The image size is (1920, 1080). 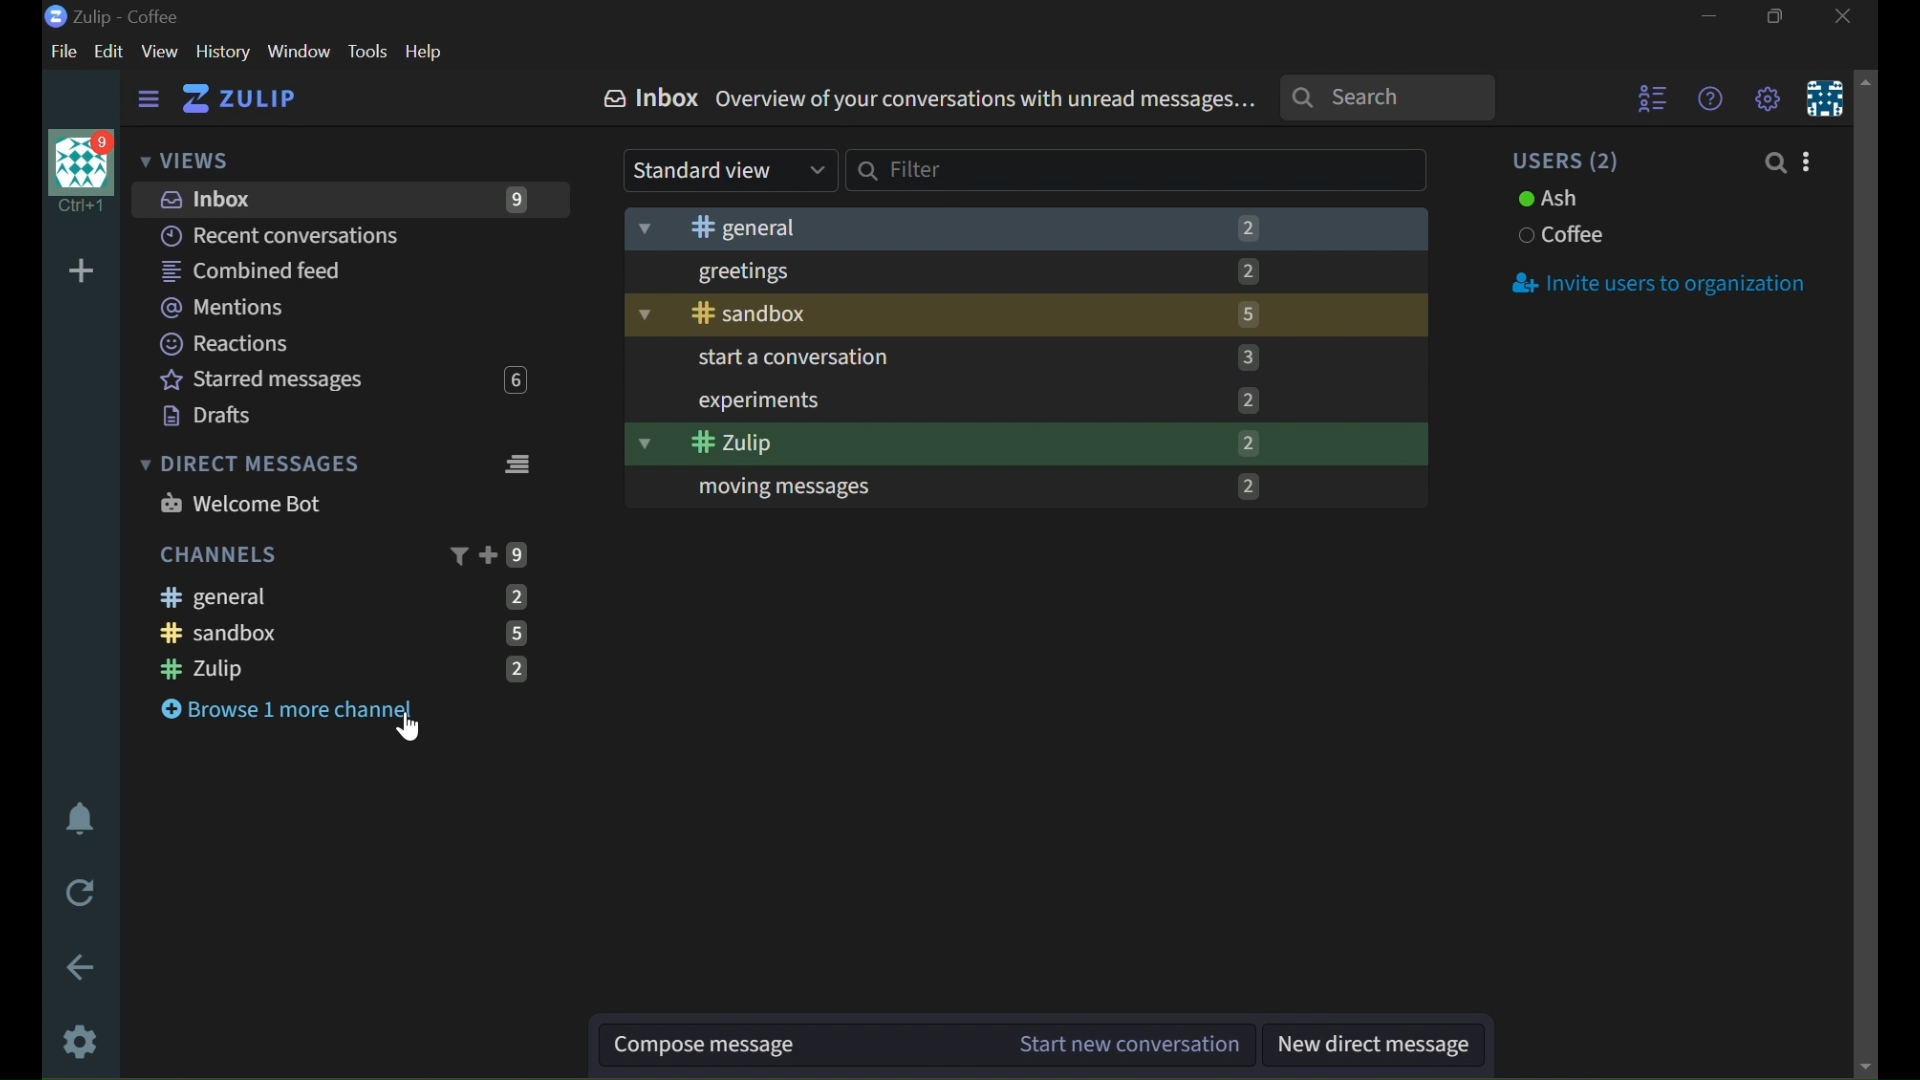 What do you see at coordinates (793, 1046) in the screenshot?
I see `COMPOSE MESSAGE` at bounding box center [793, 1046].